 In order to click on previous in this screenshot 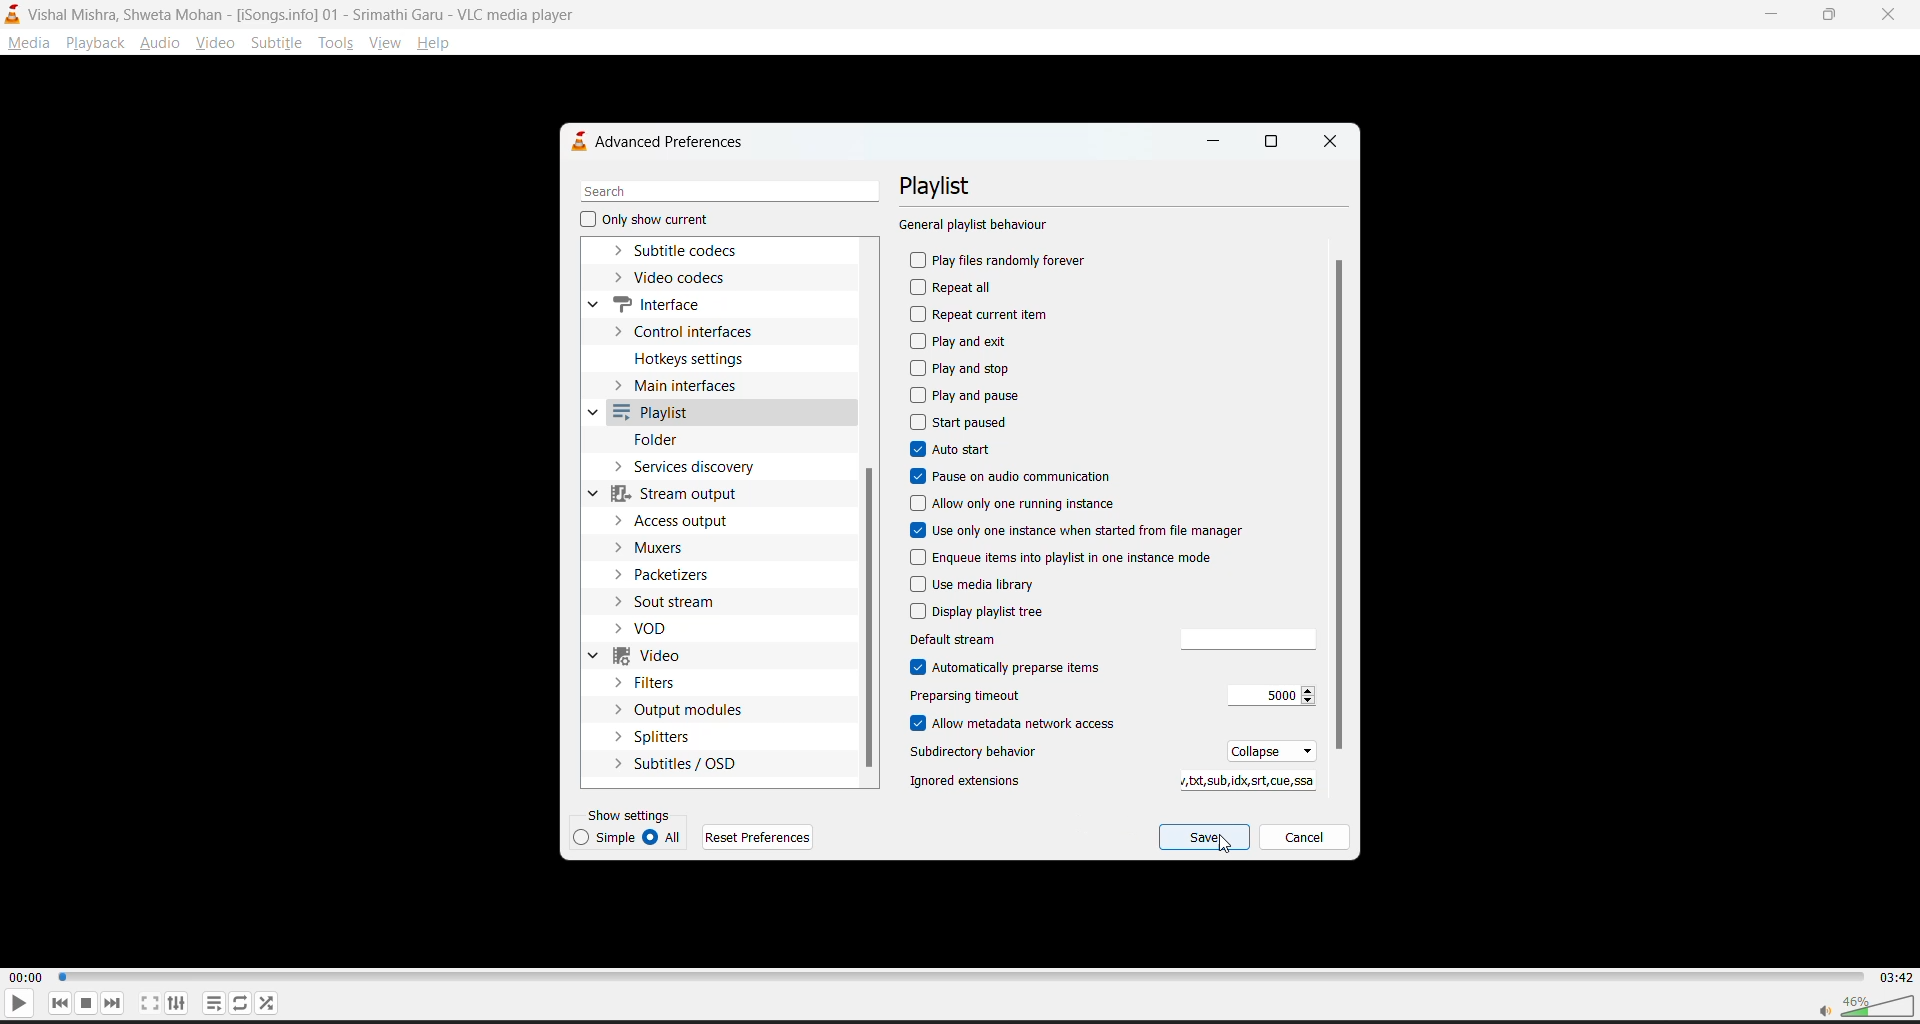, I will do `click(61, 1003)`.